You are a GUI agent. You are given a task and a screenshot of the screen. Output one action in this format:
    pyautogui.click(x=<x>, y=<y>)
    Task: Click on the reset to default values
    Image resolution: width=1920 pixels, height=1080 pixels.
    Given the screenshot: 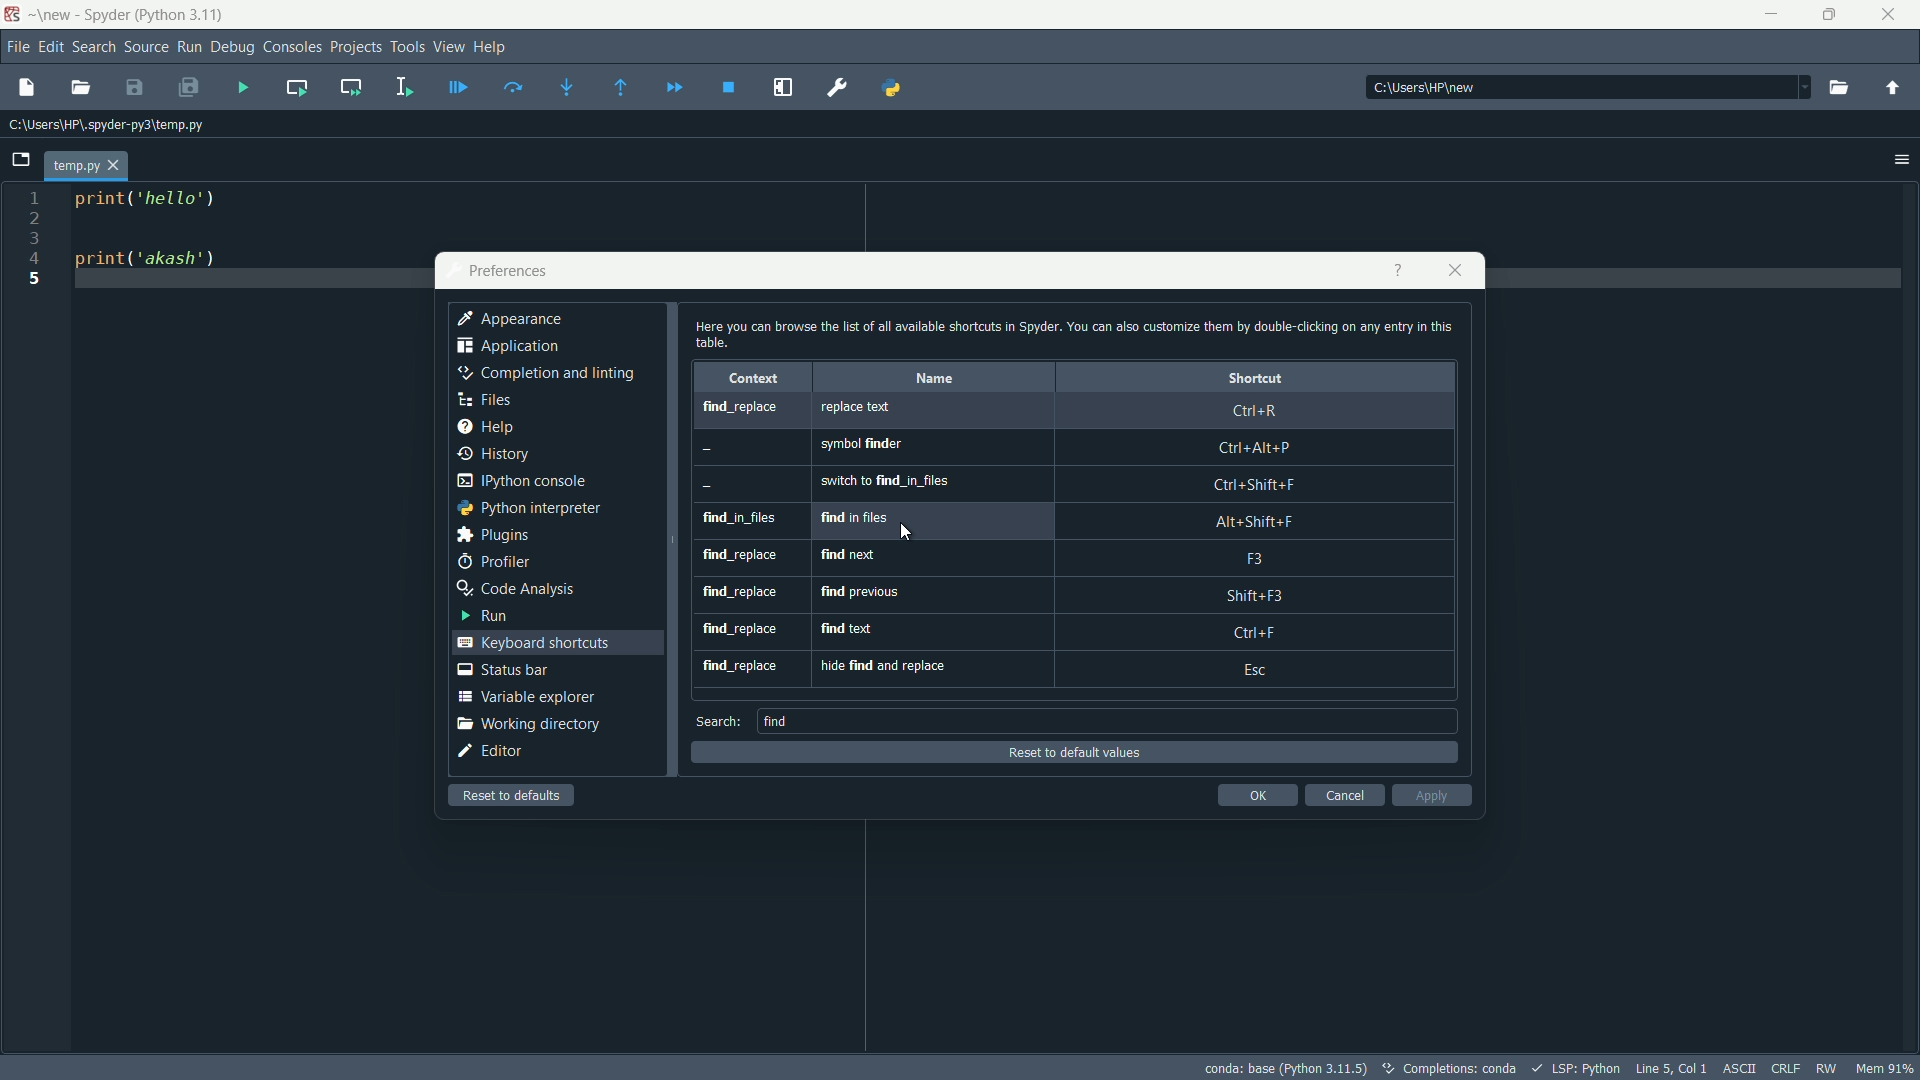 What is the action you would take?
    pyautogui.click(x=1077, y=753)
    